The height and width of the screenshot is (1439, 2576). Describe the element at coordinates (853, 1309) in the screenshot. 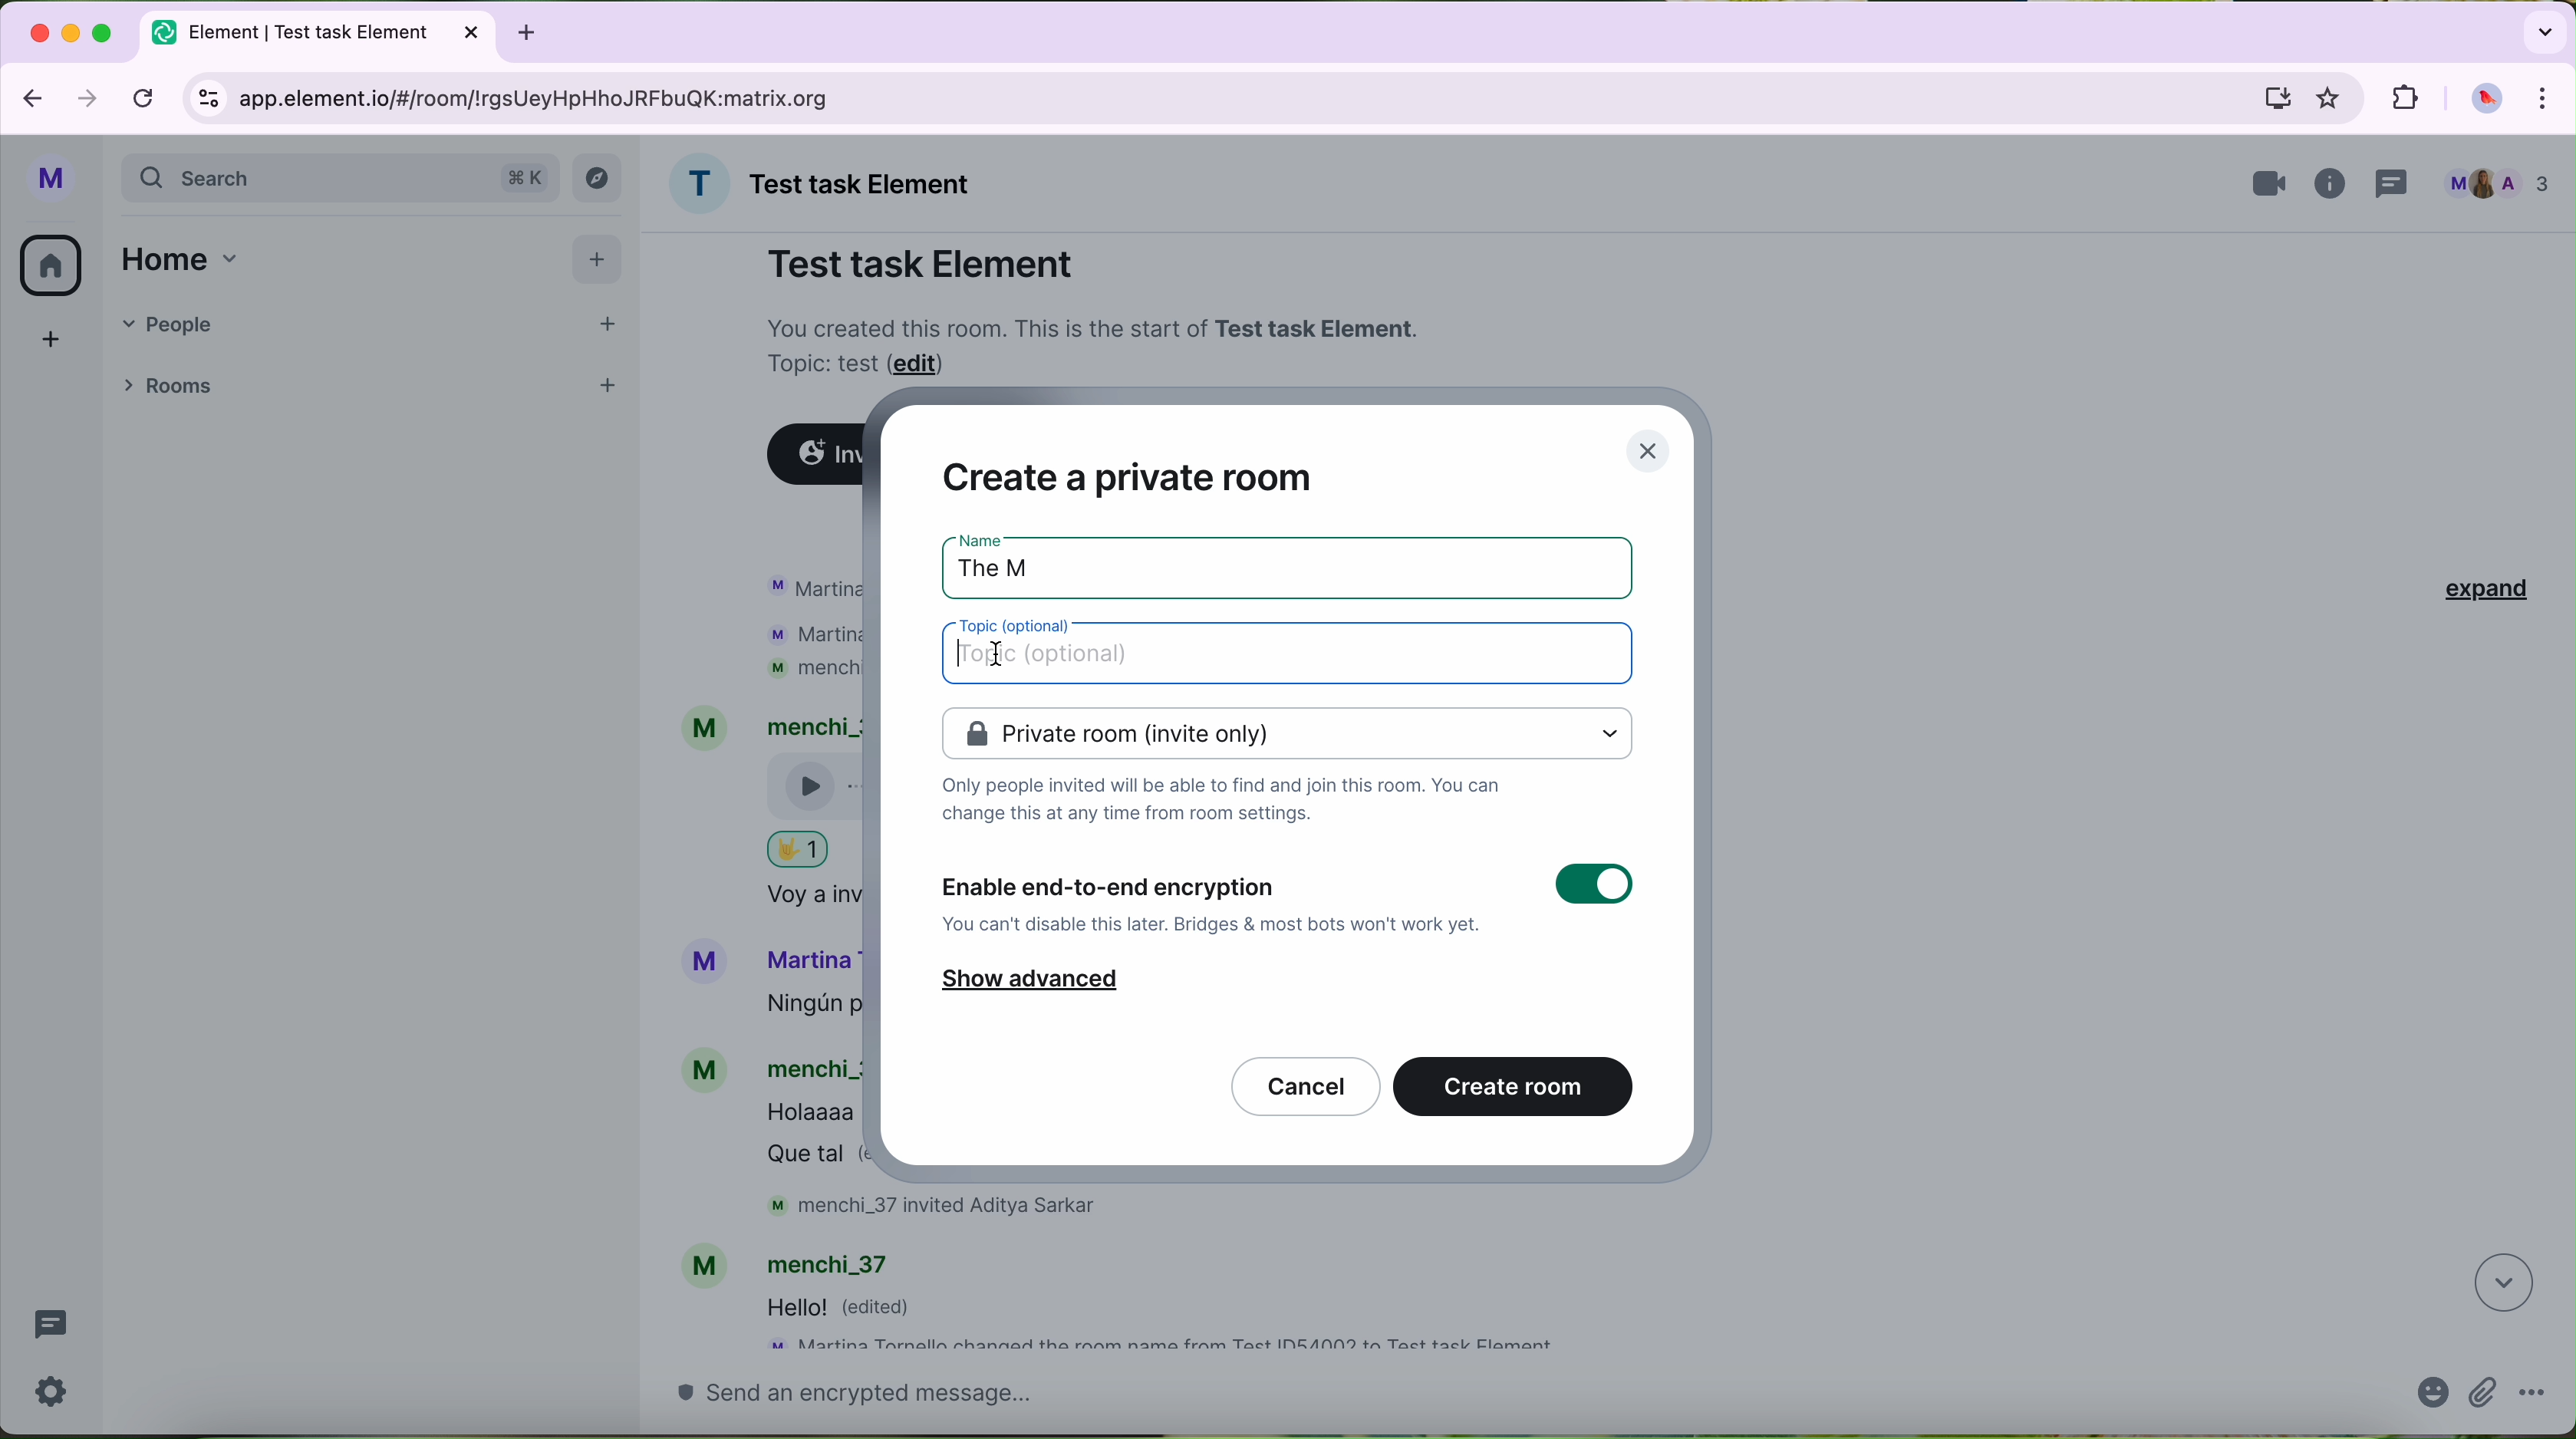

I see `message` at that location.